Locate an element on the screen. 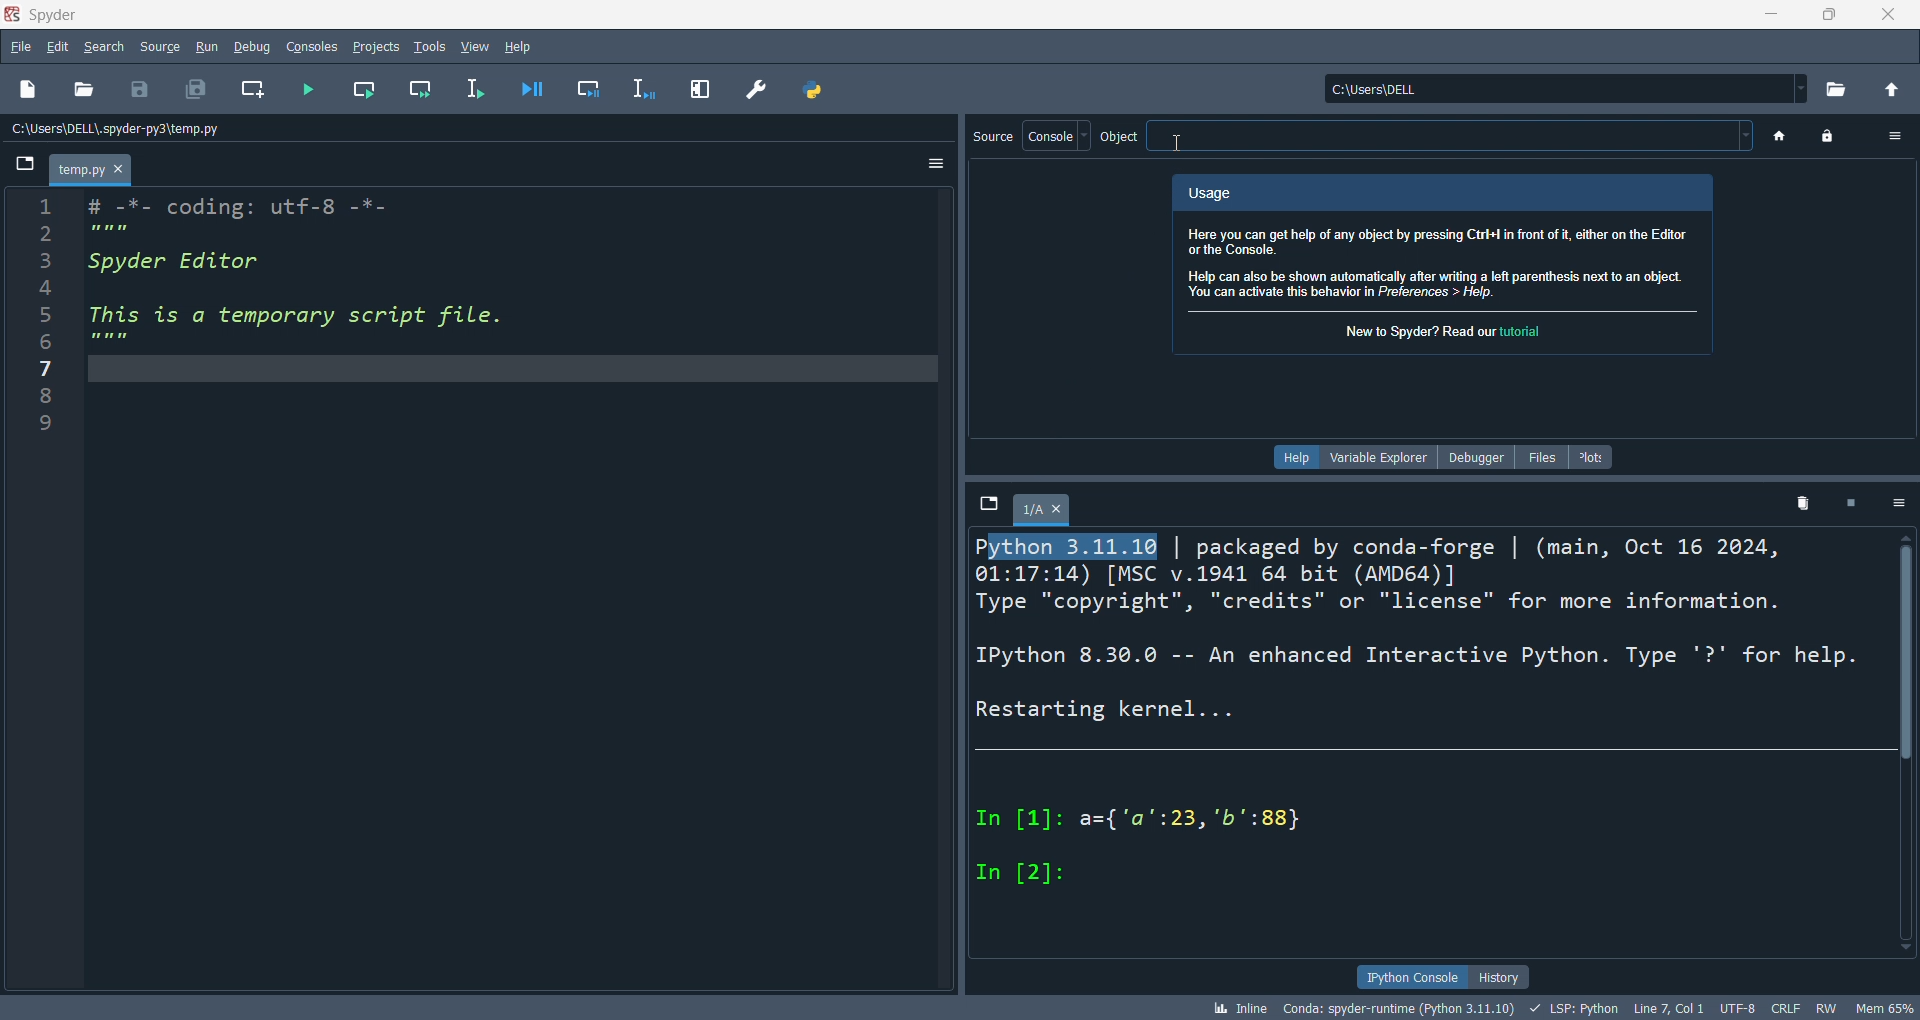  lock is located at coordinates (1822, 137).